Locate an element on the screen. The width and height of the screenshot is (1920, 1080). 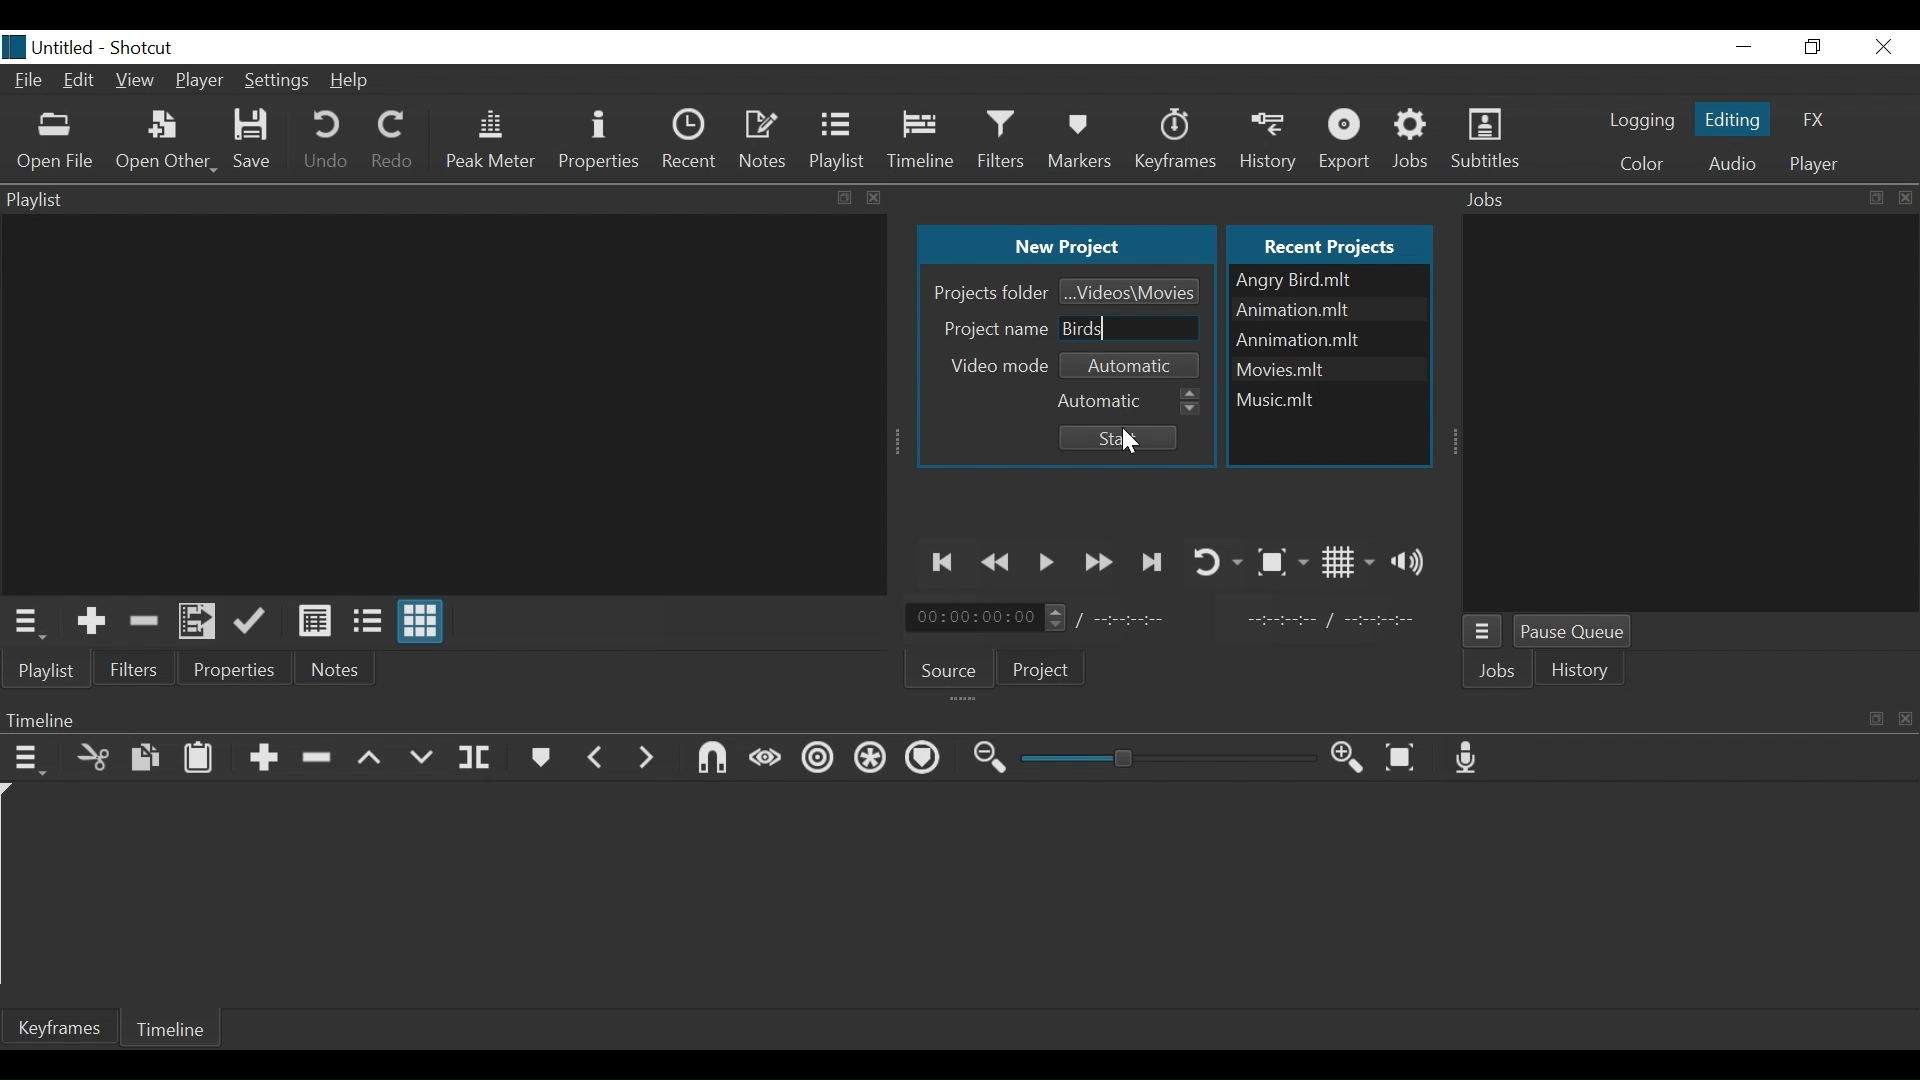
Timeline is located at coordinates (923, 140).